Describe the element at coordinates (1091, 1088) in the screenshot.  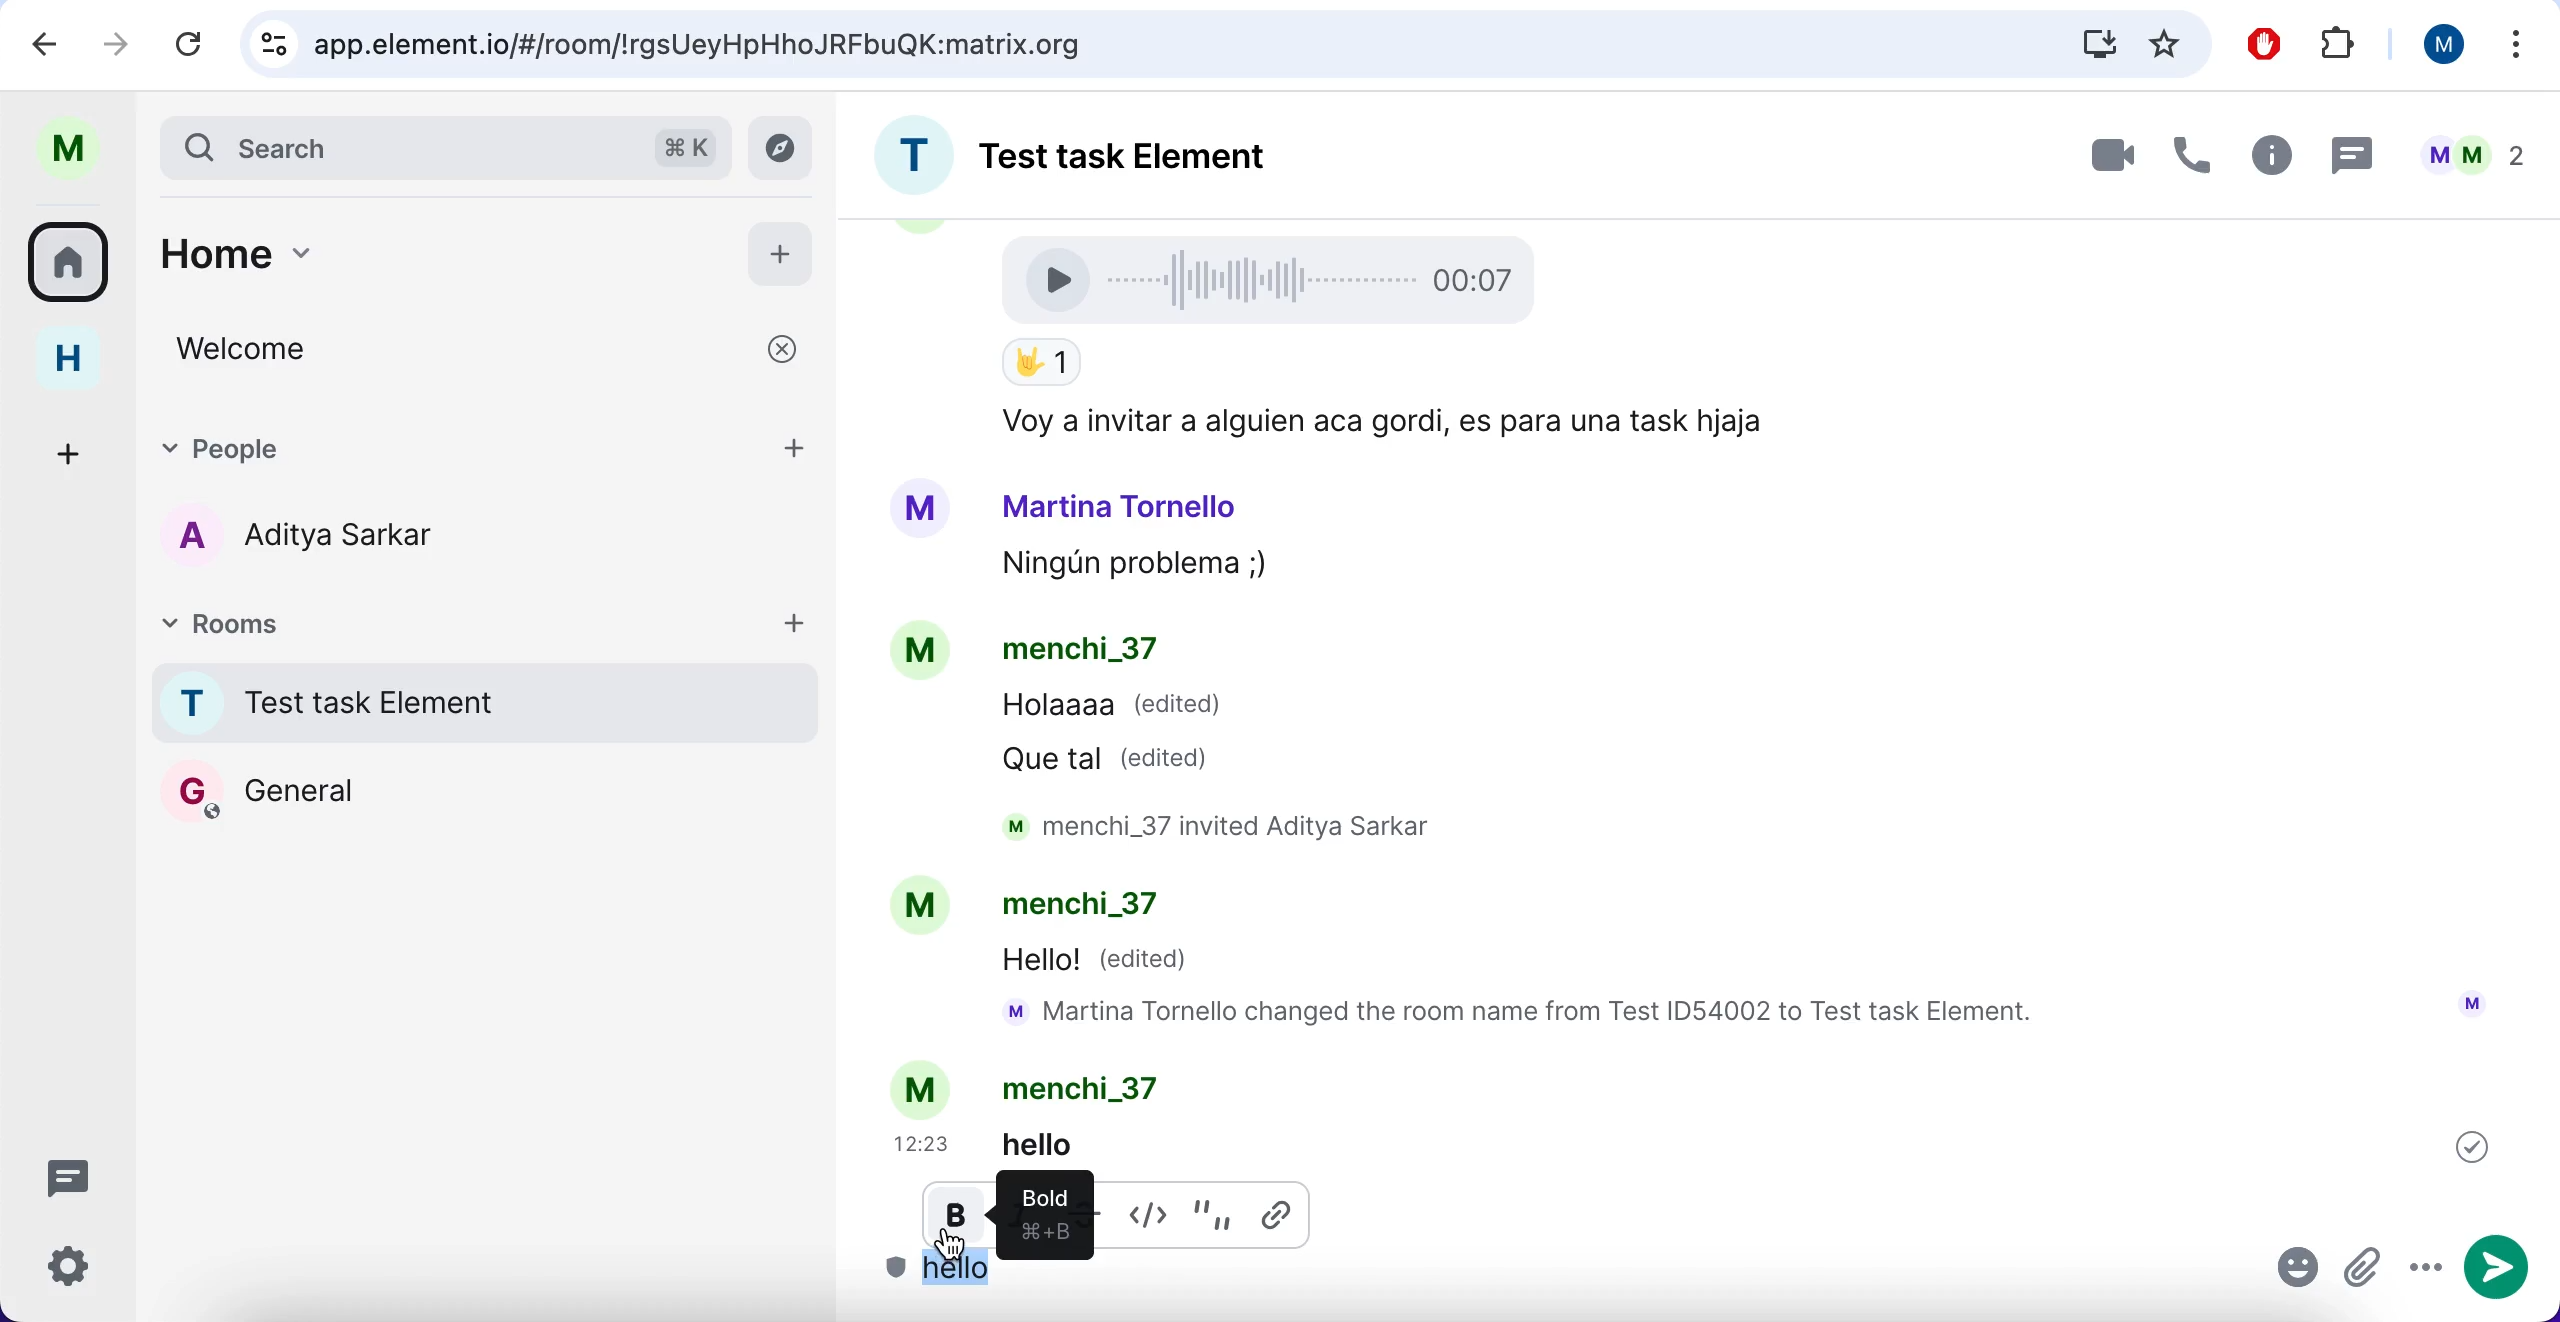
I see `menchi_37` at that location.